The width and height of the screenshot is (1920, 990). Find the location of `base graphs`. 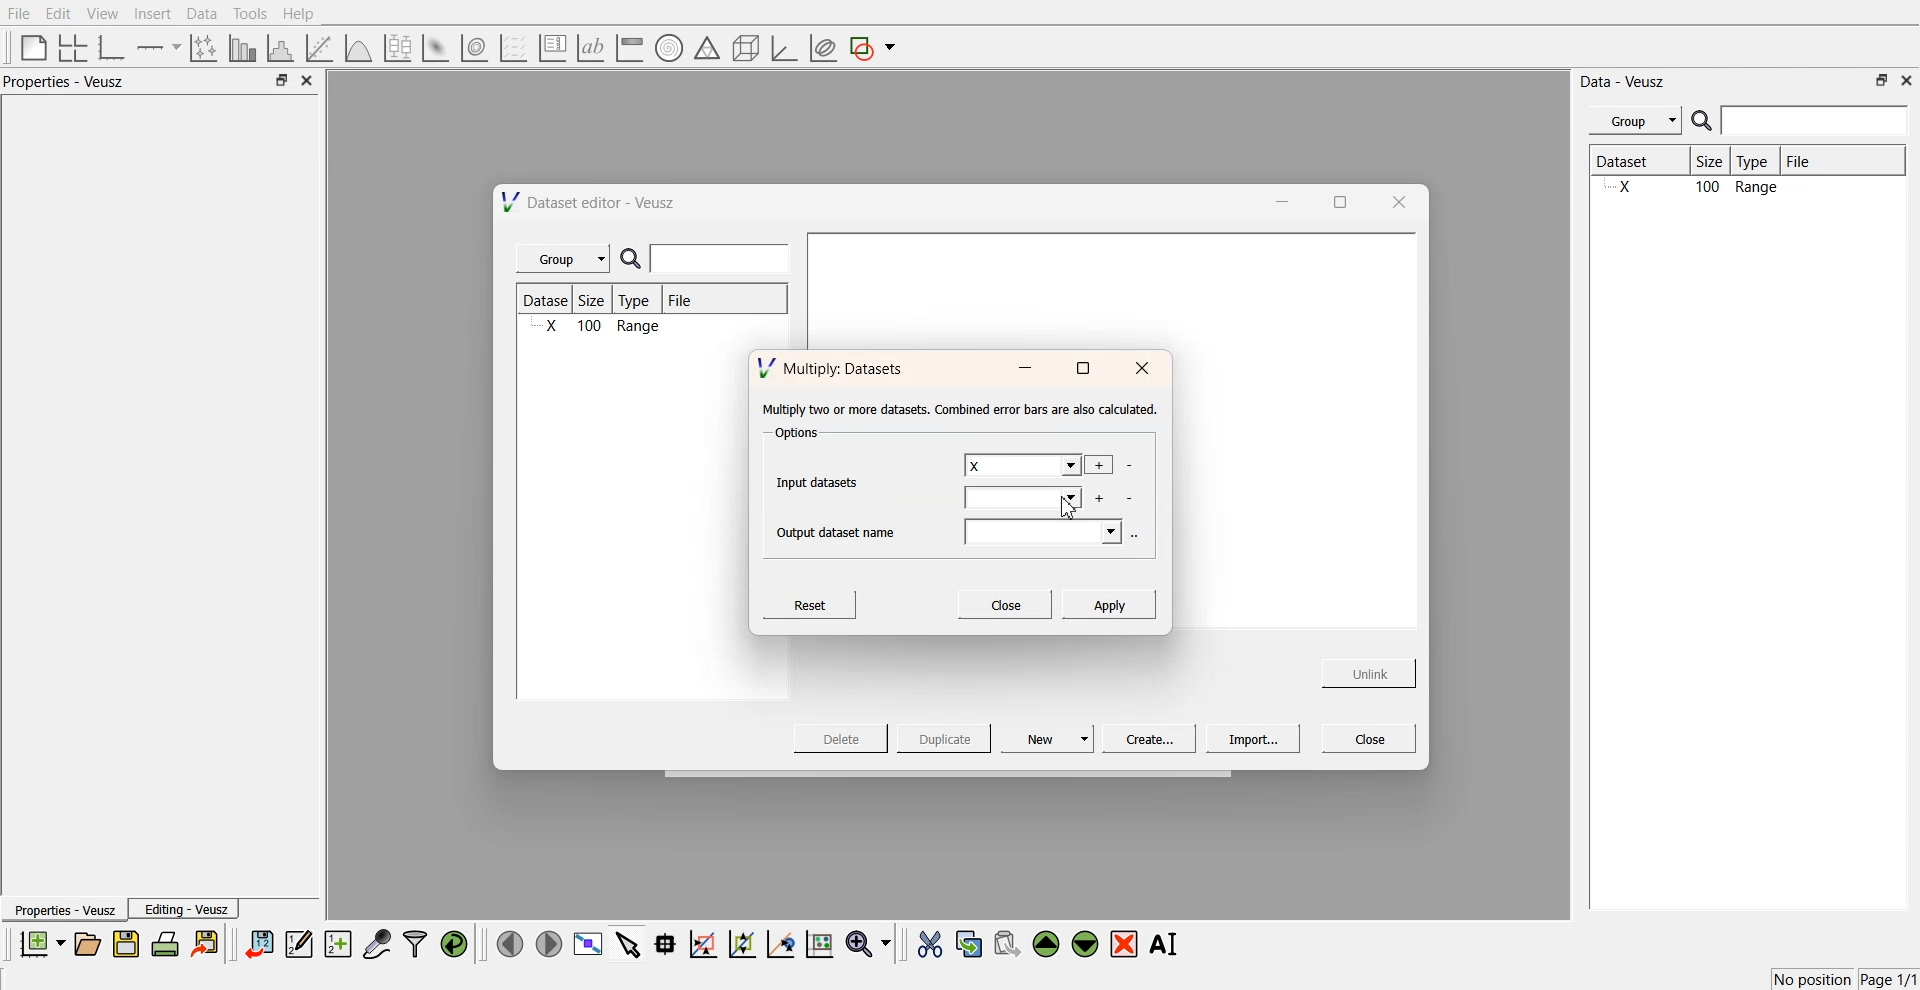

base graphs is located at coordinates (113, 47).